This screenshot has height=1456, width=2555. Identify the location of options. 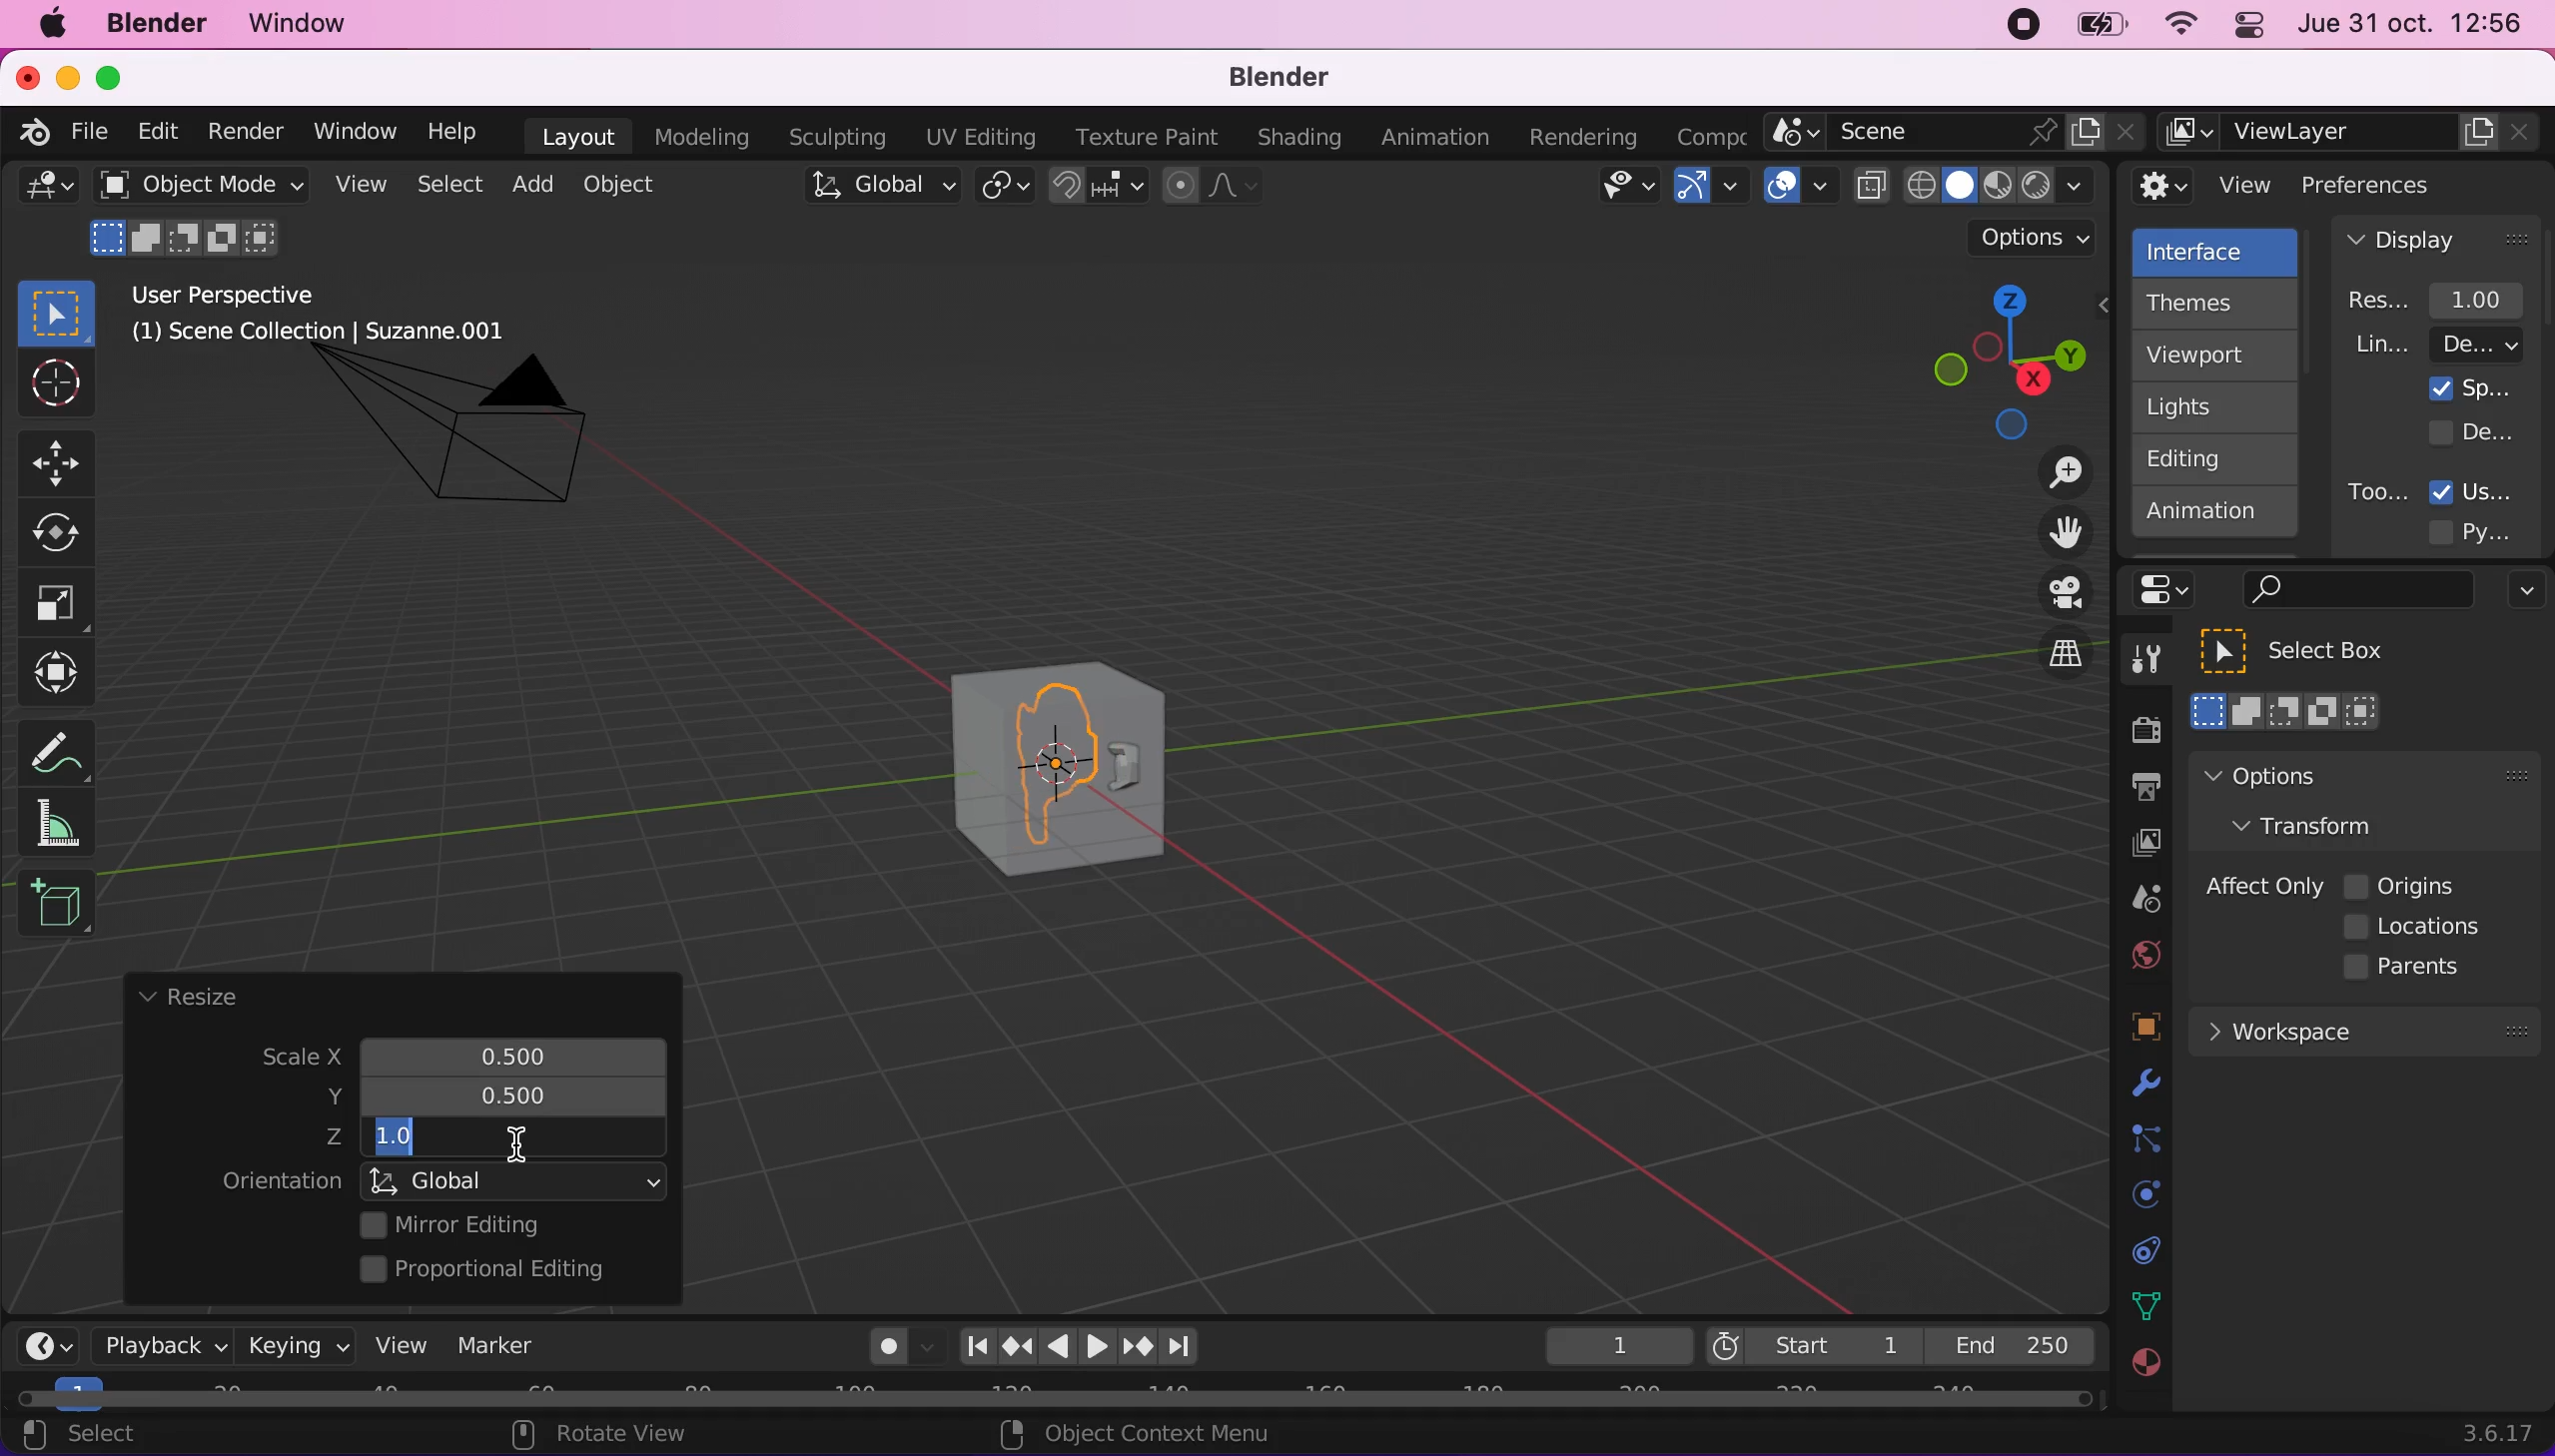
(2317, 775).